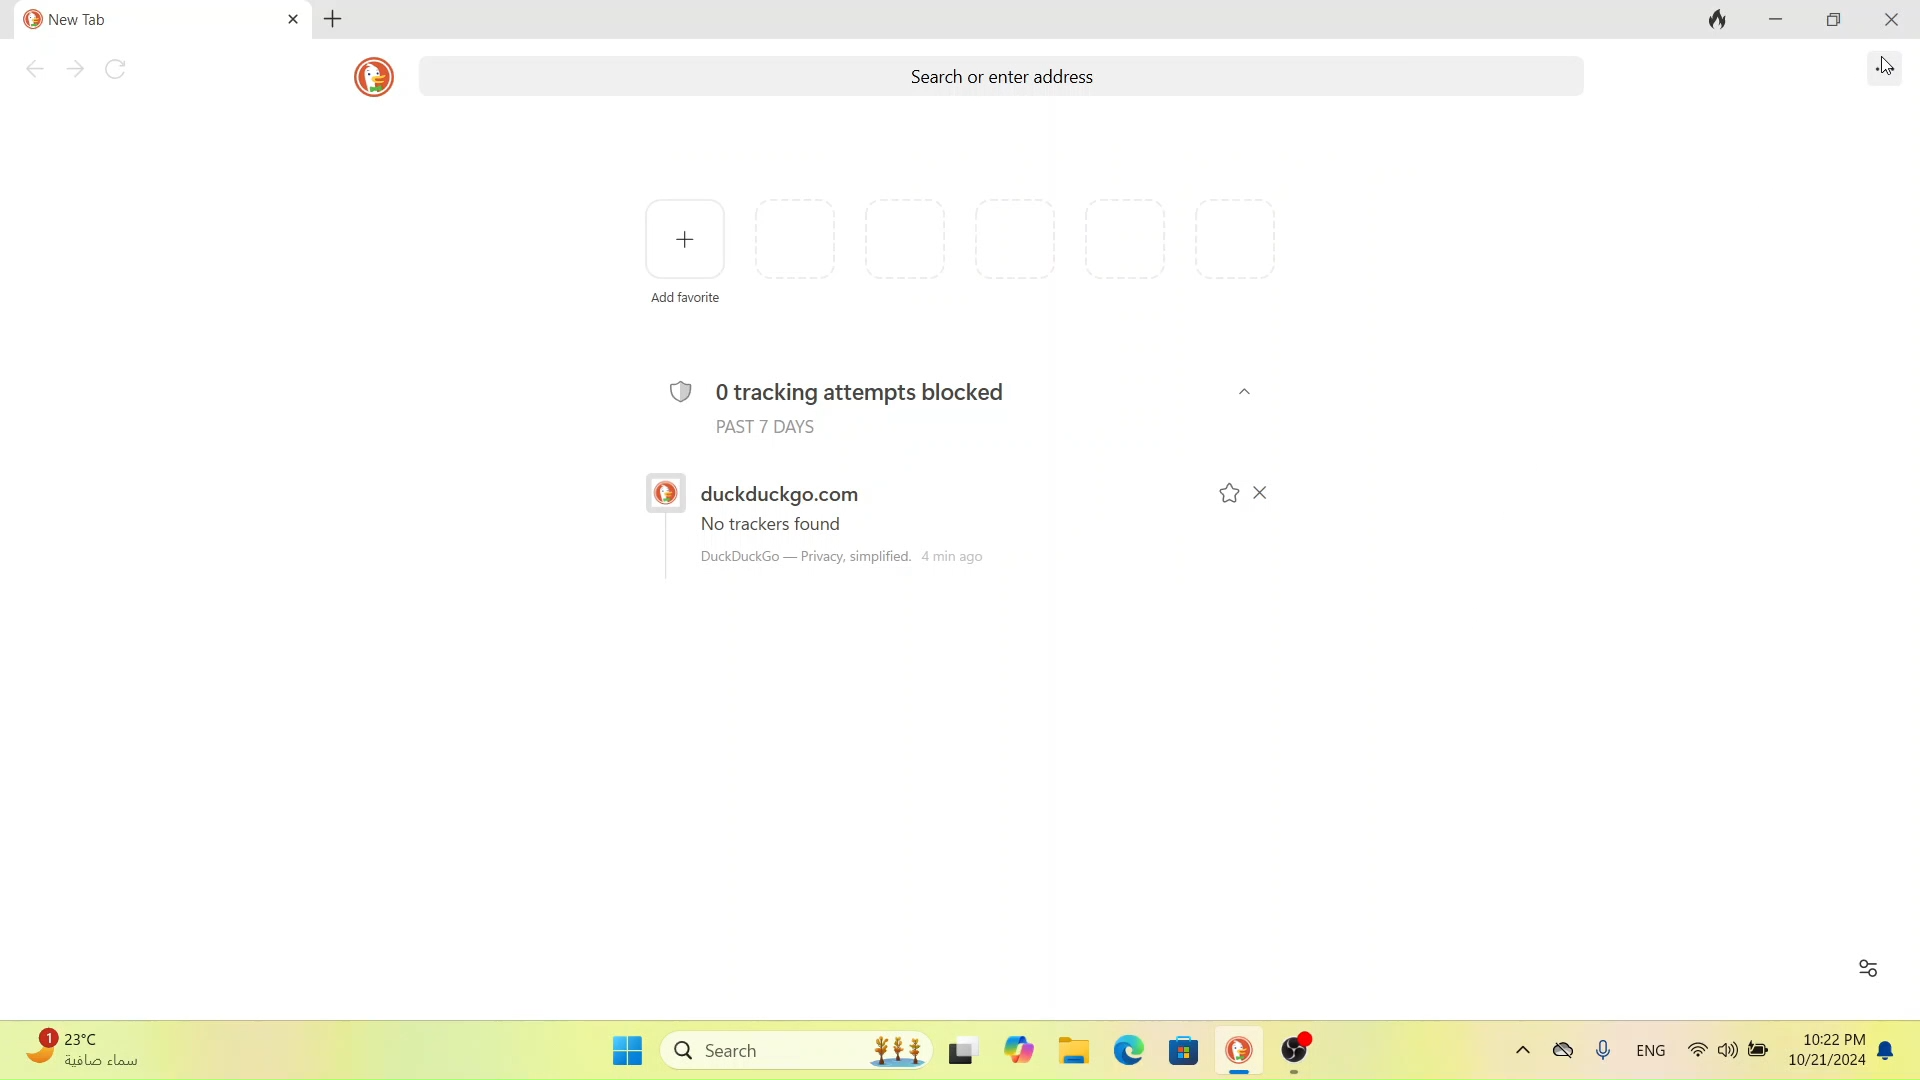 Image resolution: width=1920 pixels, height=1080 pixels. What do you see at coordinates (1777, 19) in the screenshot?
I see `minimize` at bounding box center [1777, 19].